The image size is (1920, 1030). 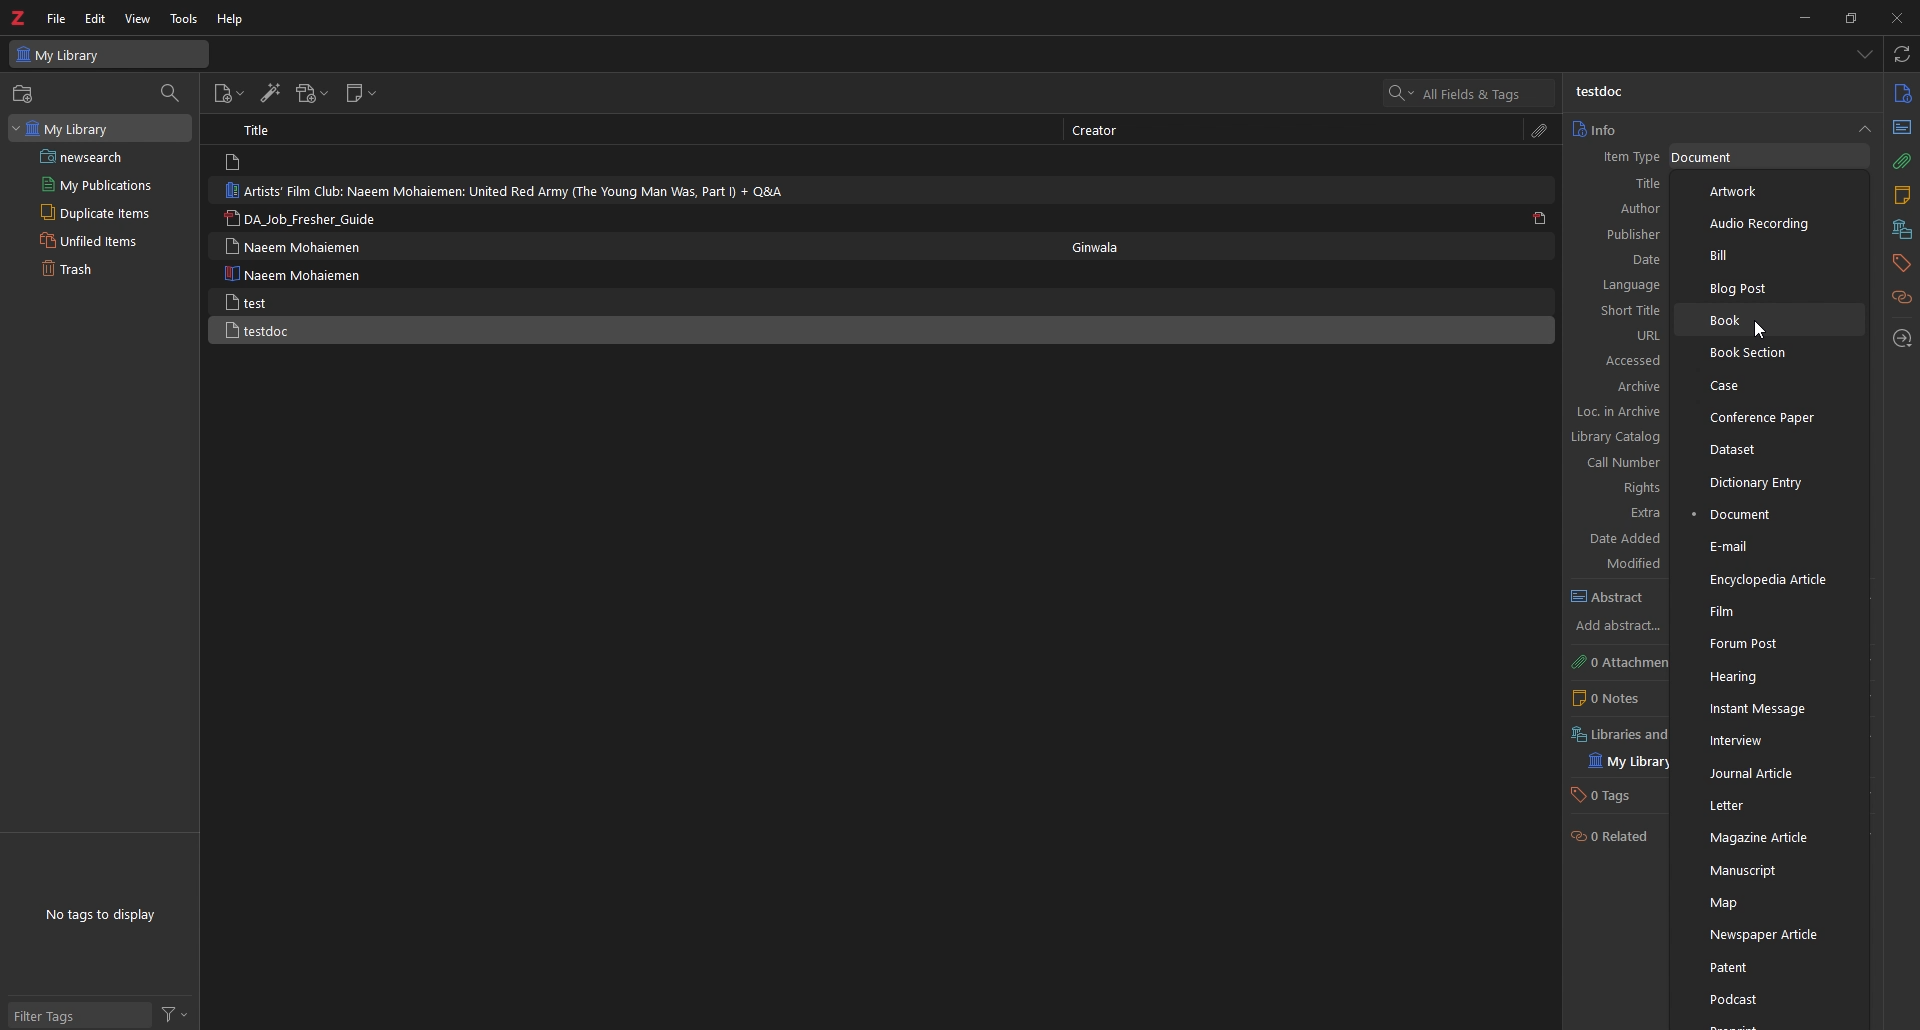 What do you see at coordinates (1627, 157) in the screenshot?
I see `item type` at bounding box center [1627, 157].